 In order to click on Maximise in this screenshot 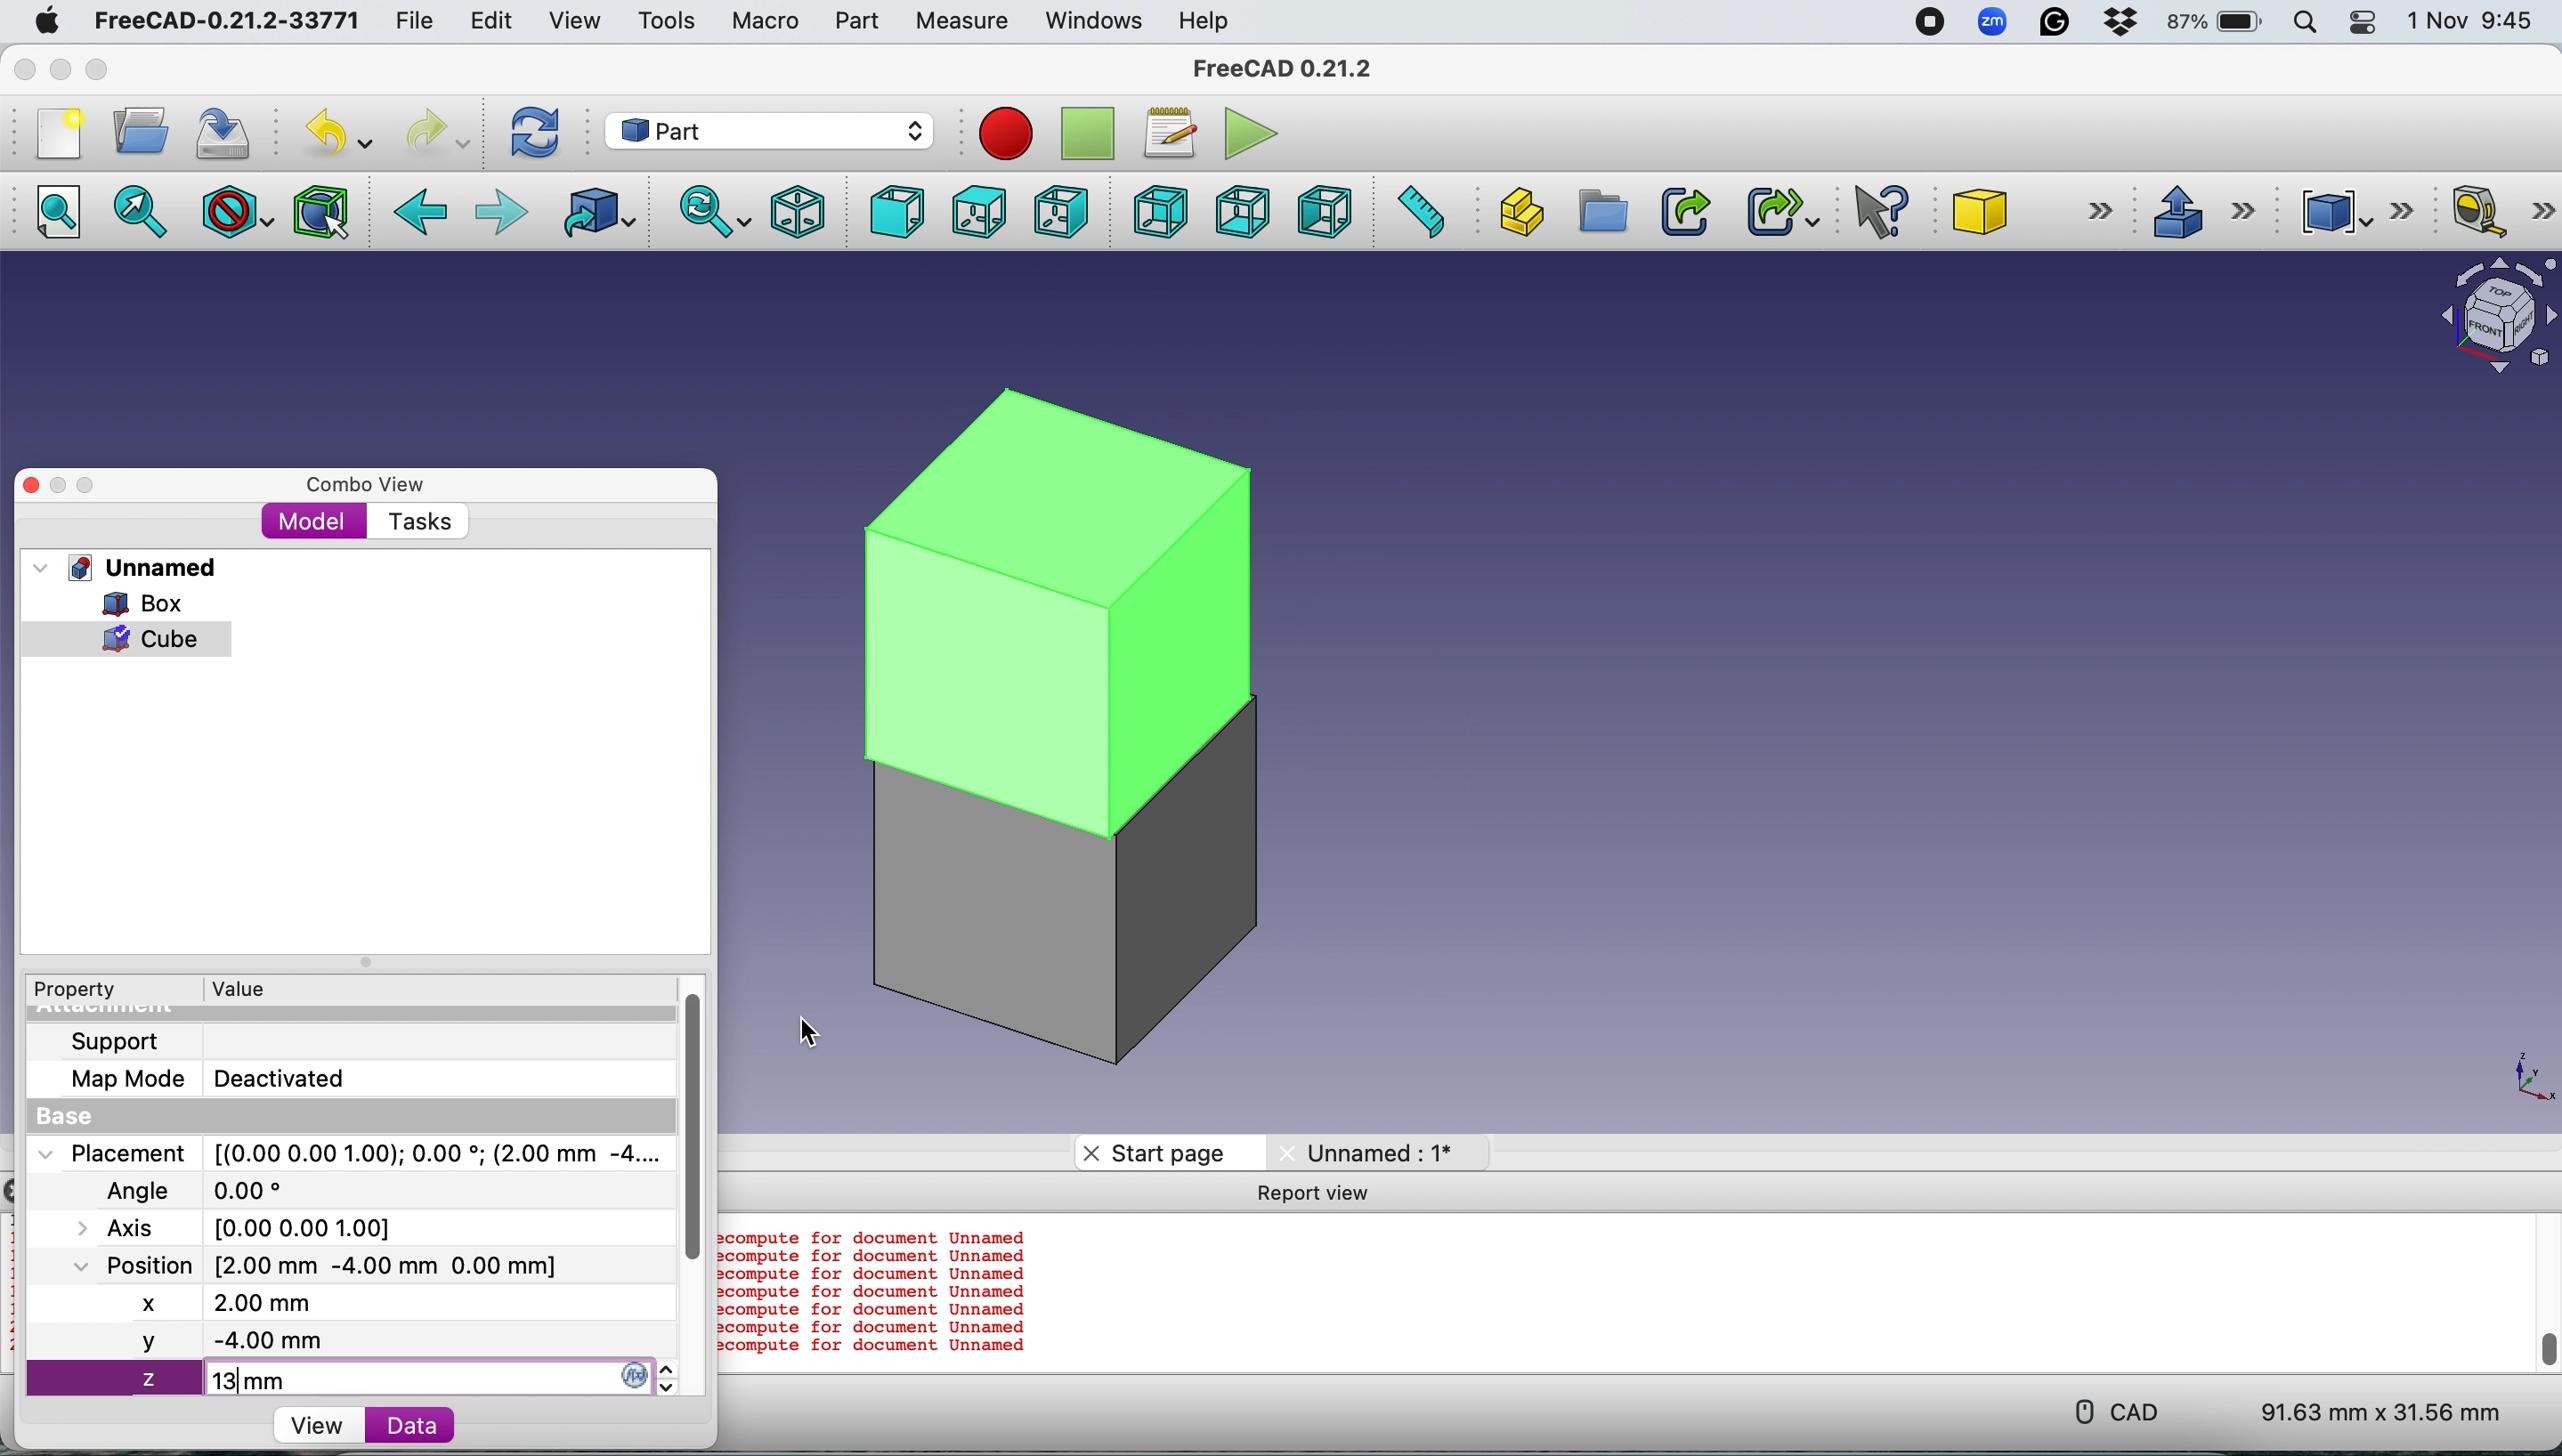, I will do `click(89, 486)`.